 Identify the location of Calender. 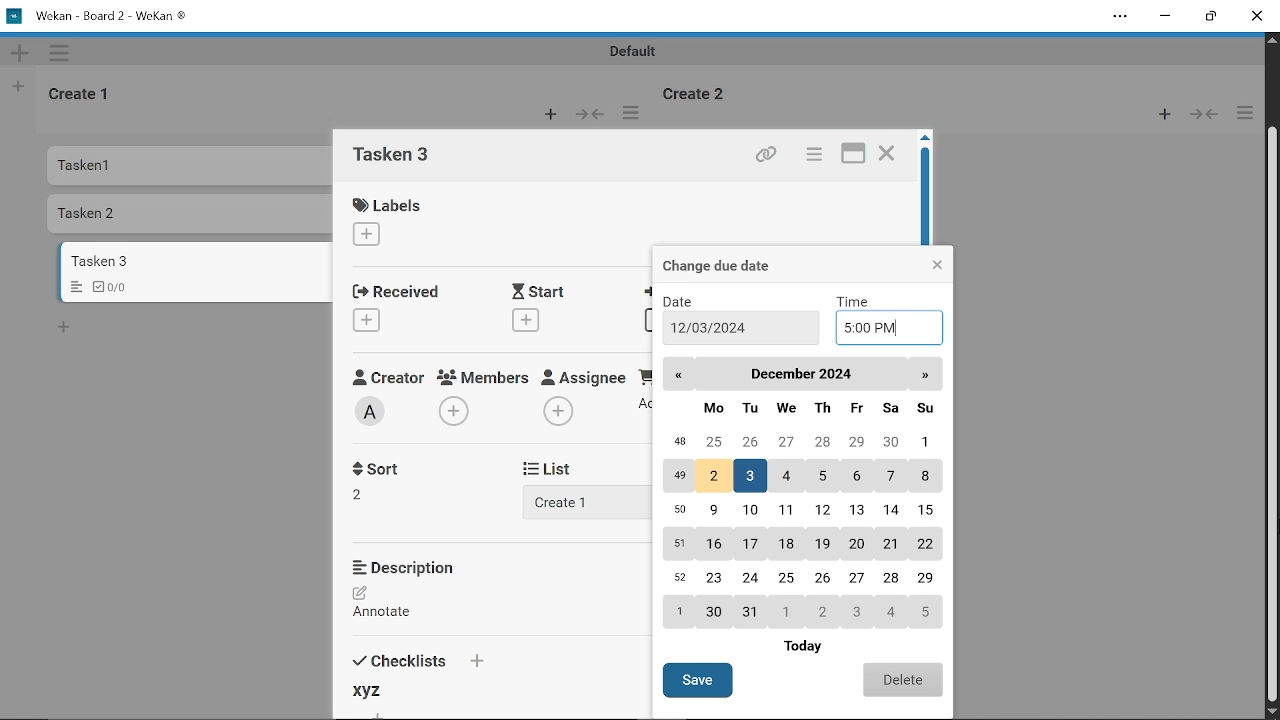
(800, 512).